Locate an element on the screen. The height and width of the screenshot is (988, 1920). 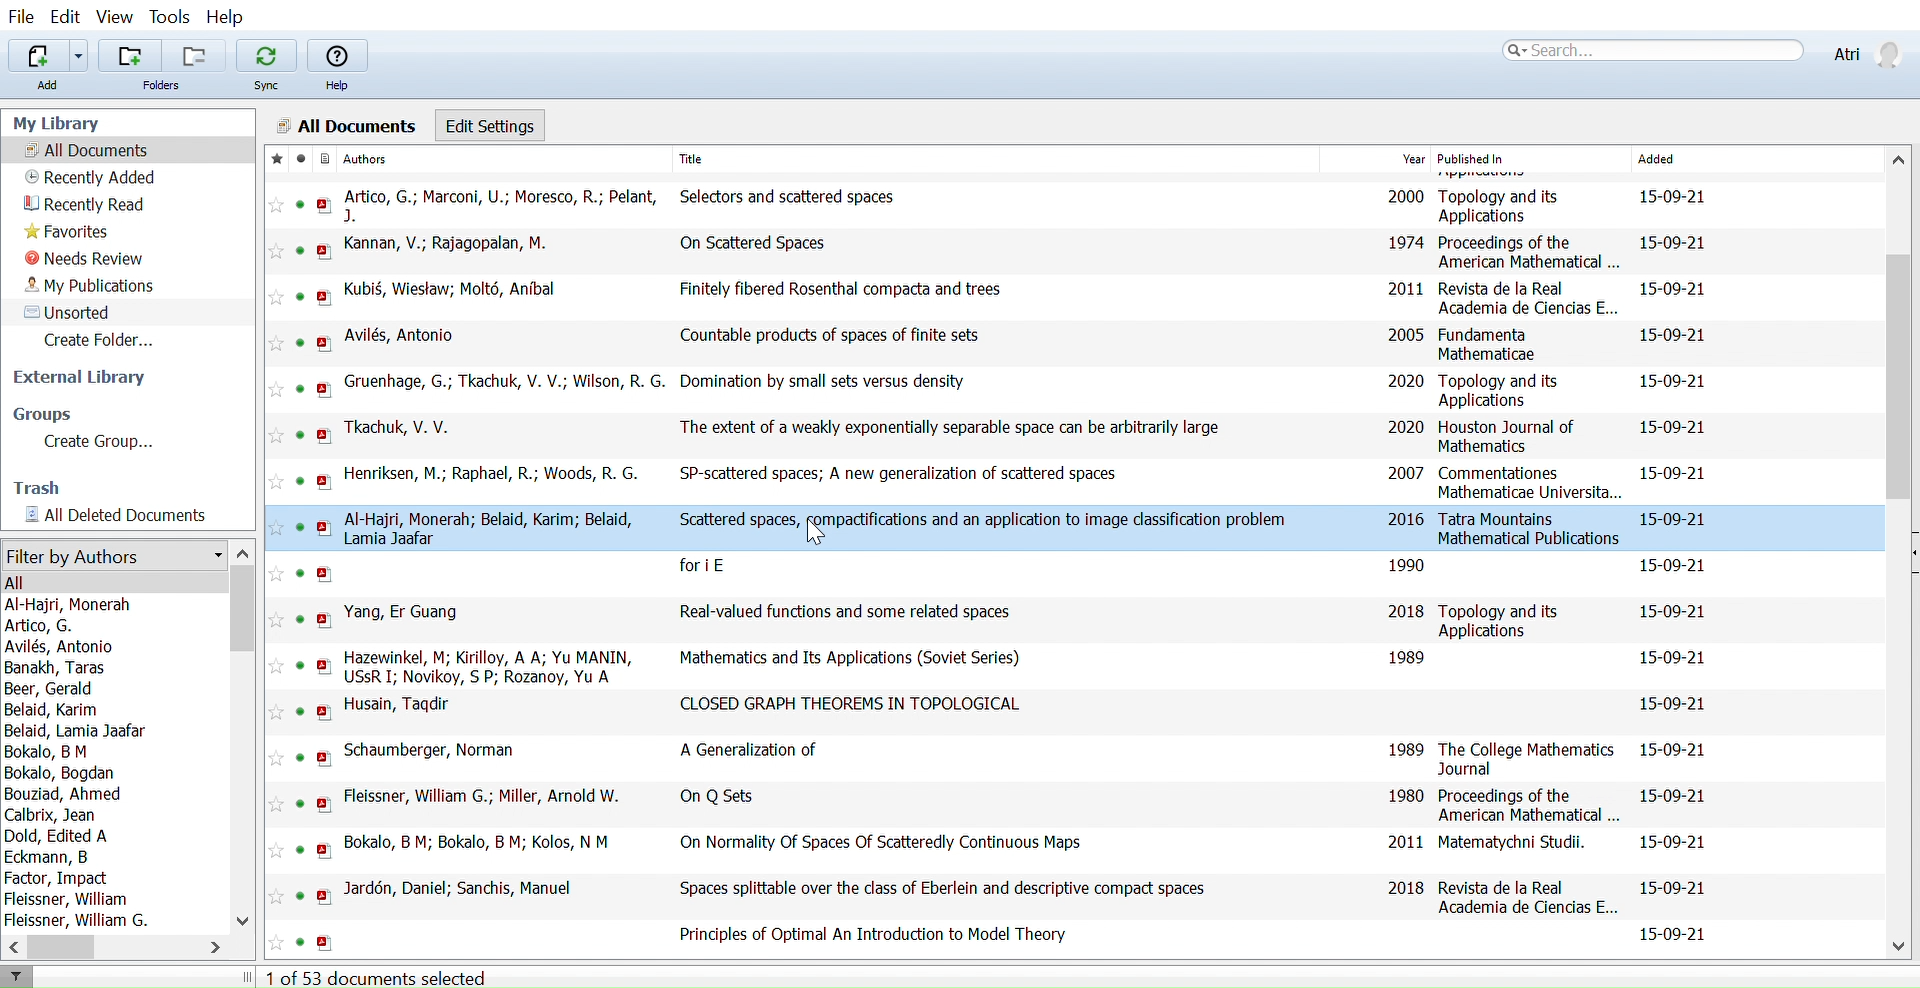
Revista de la Real Academia de Ciencias E... is located at coordinates (1529, 897).